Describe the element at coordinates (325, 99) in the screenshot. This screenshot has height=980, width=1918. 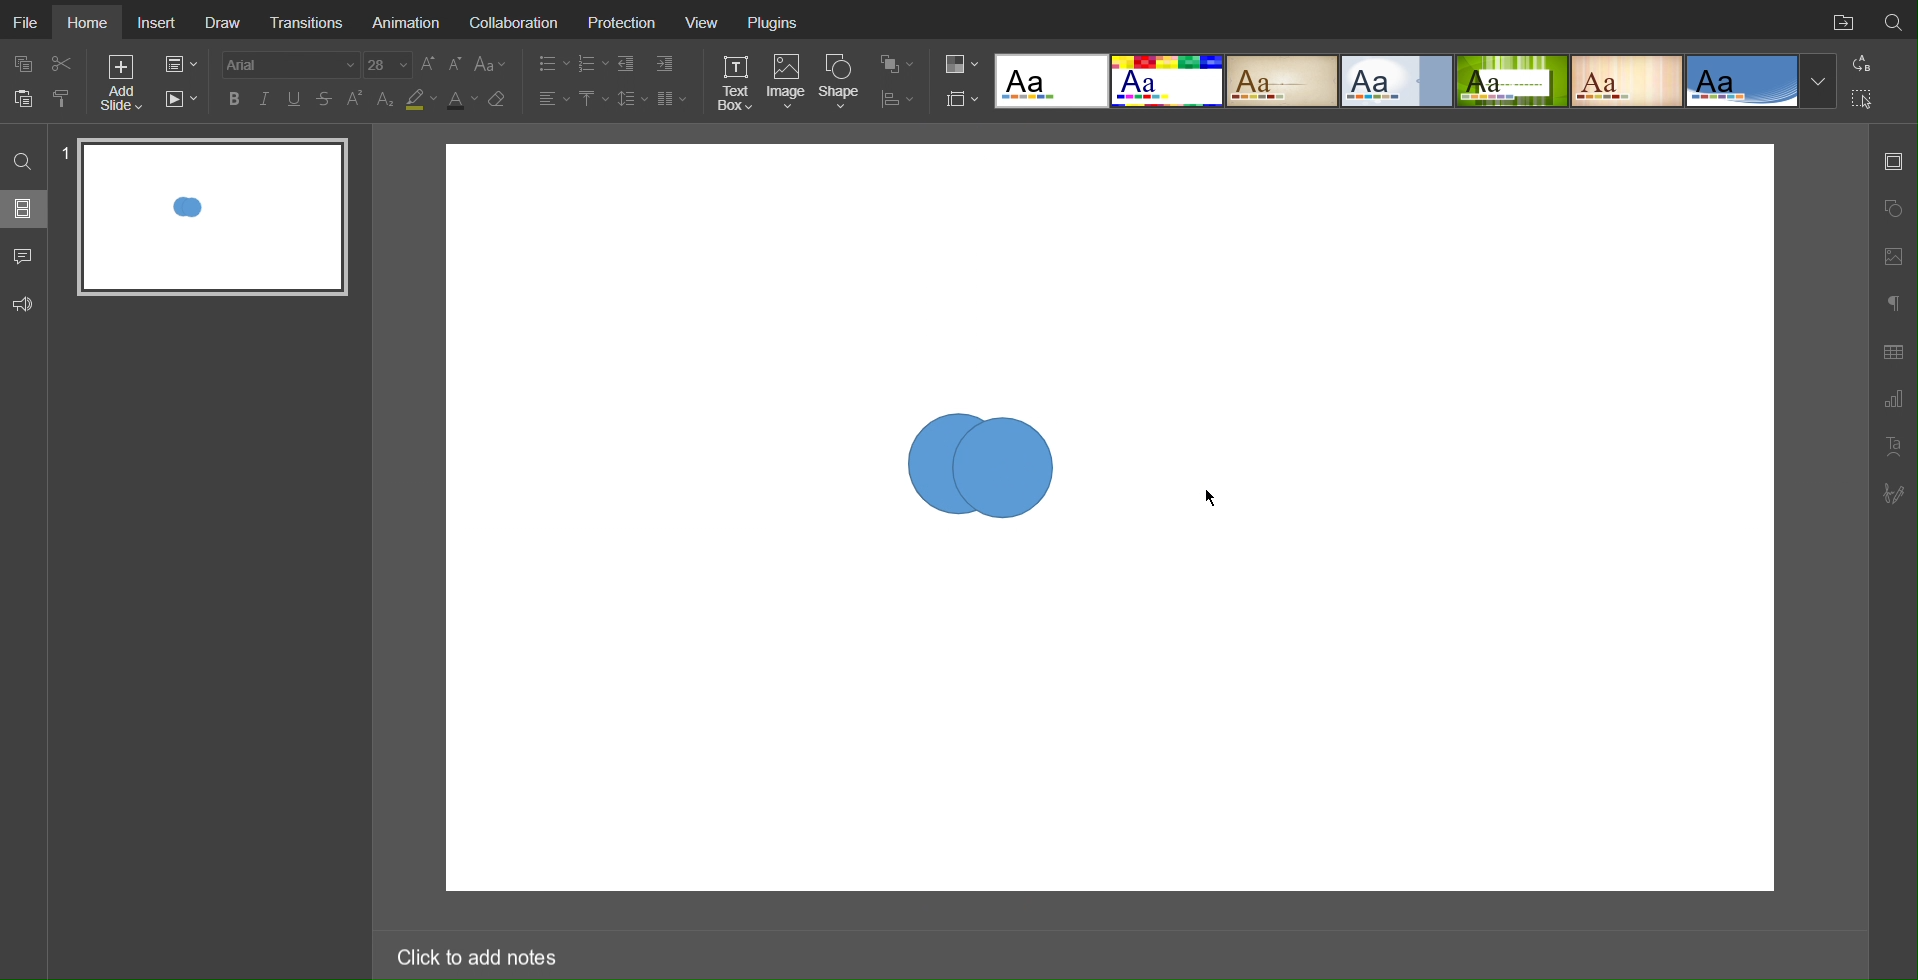
I see `Strikethrough` at that location.